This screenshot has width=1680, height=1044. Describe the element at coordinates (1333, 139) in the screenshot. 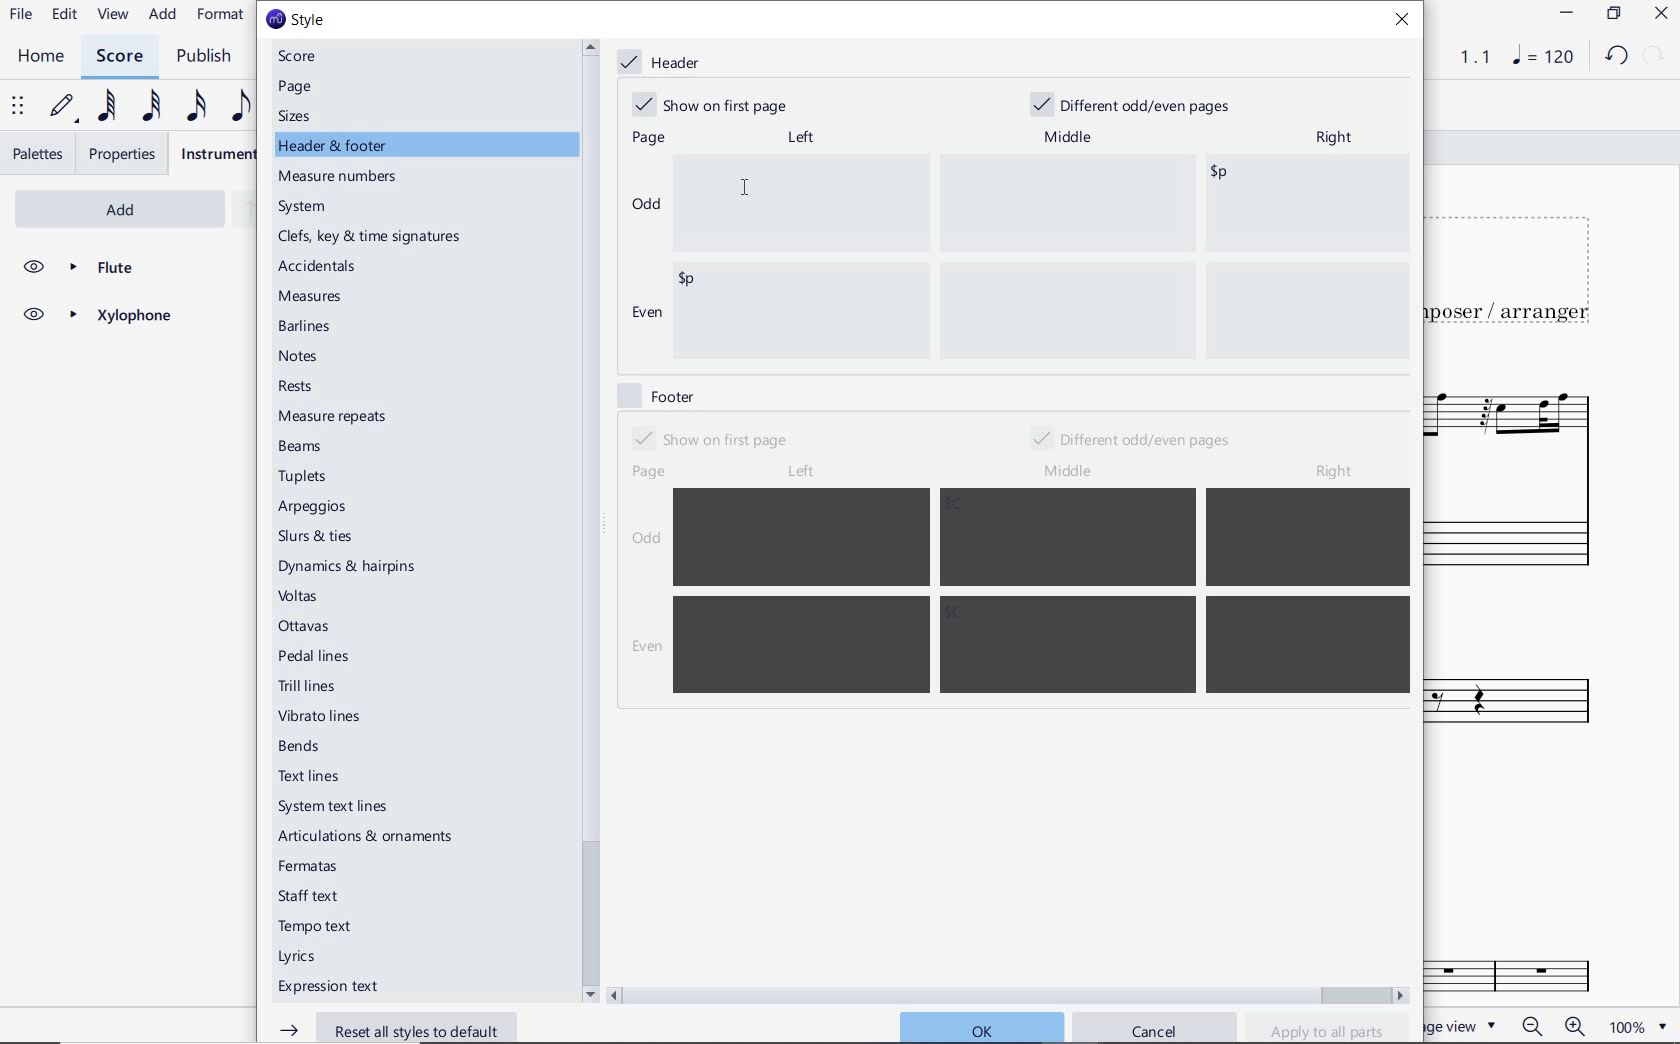

I see `right` at that location.